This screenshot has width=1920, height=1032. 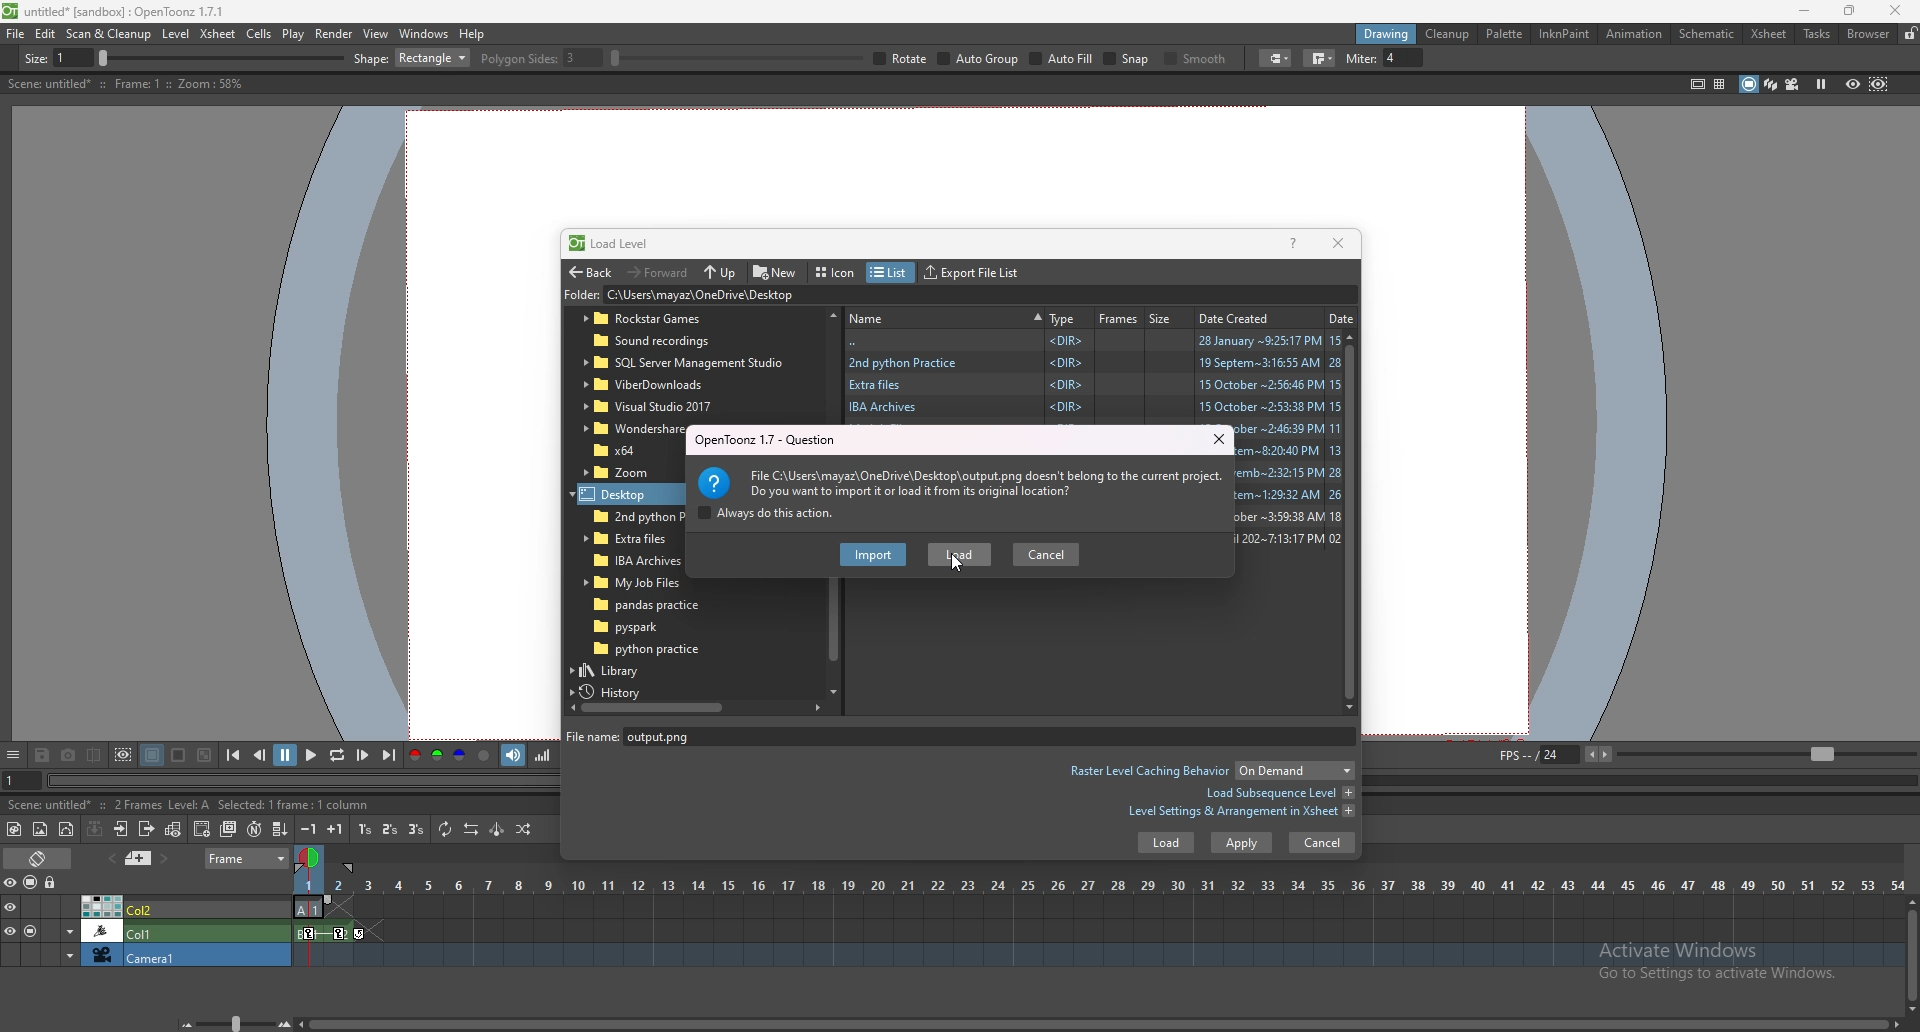 What do you see at coordinates (679, 736) in the screenshot?
I see `file name` at bounding box center [679, 736].